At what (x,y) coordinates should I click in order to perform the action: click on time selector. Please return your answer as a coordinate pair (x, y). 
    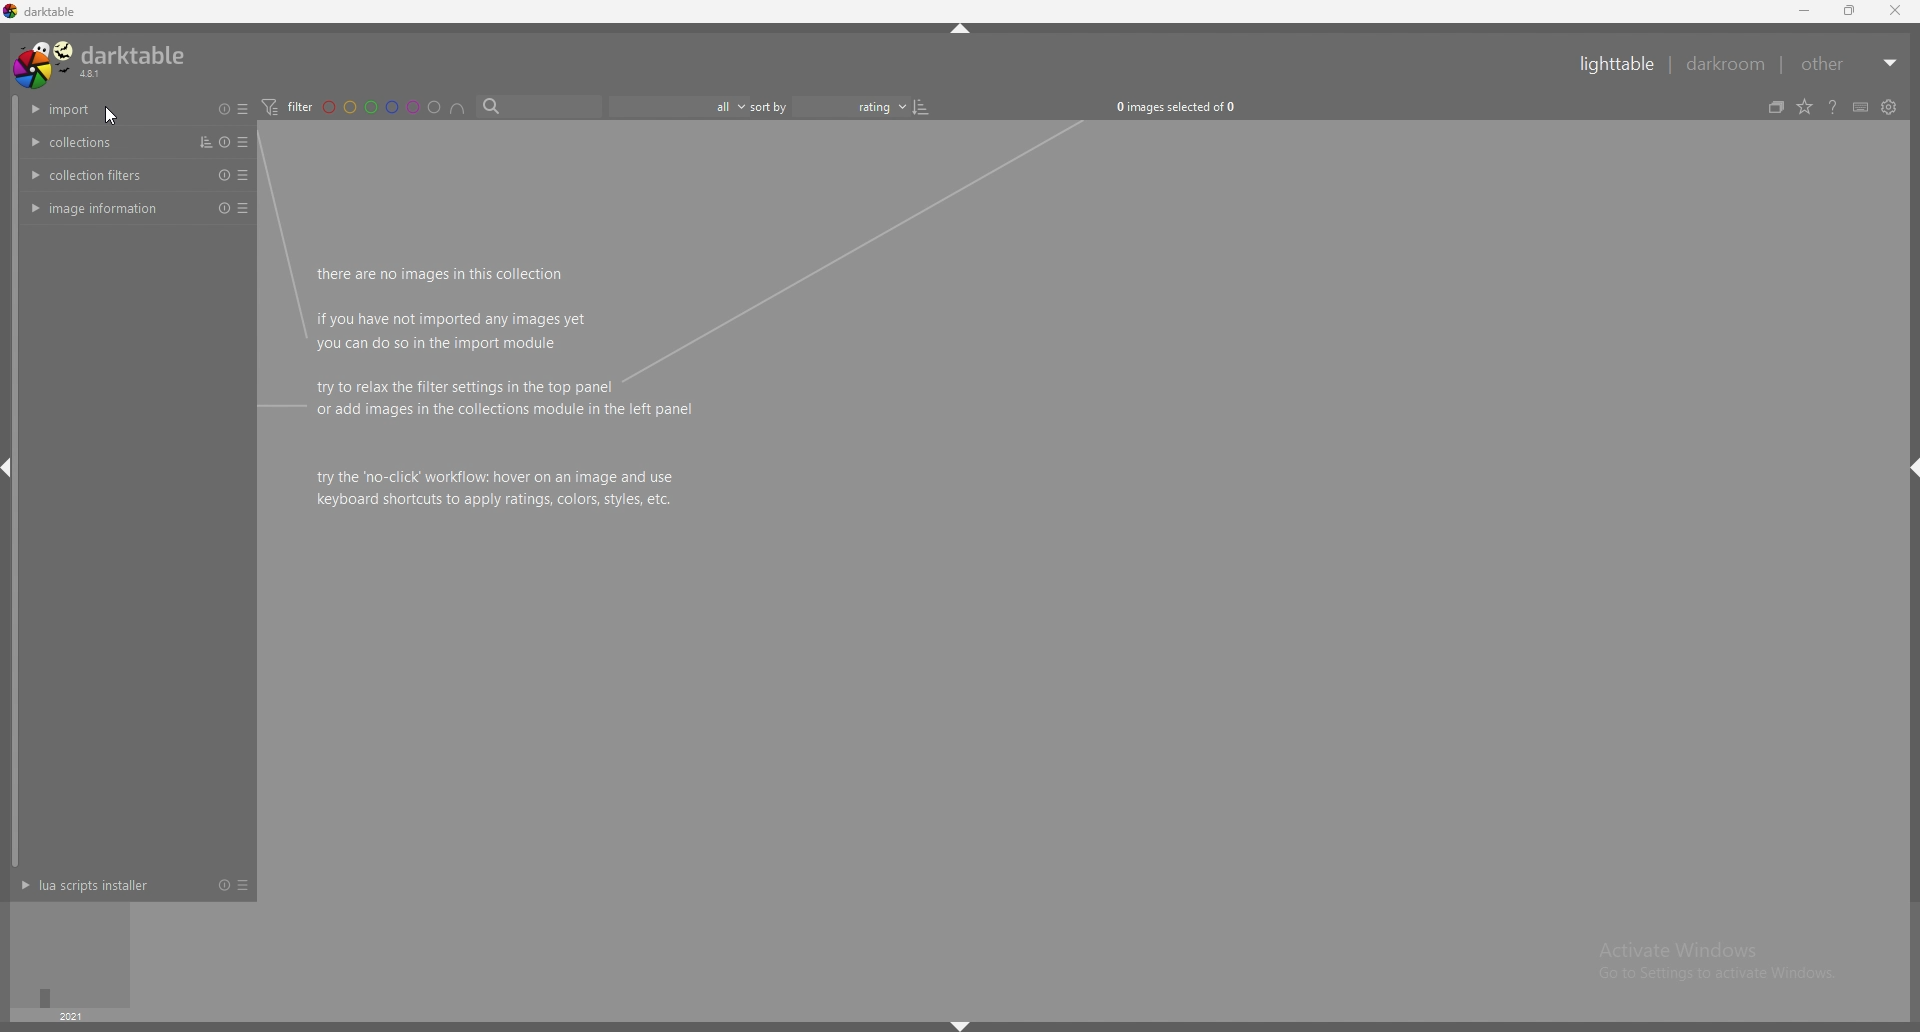
    Looking at the image, I should click on (72, 954).